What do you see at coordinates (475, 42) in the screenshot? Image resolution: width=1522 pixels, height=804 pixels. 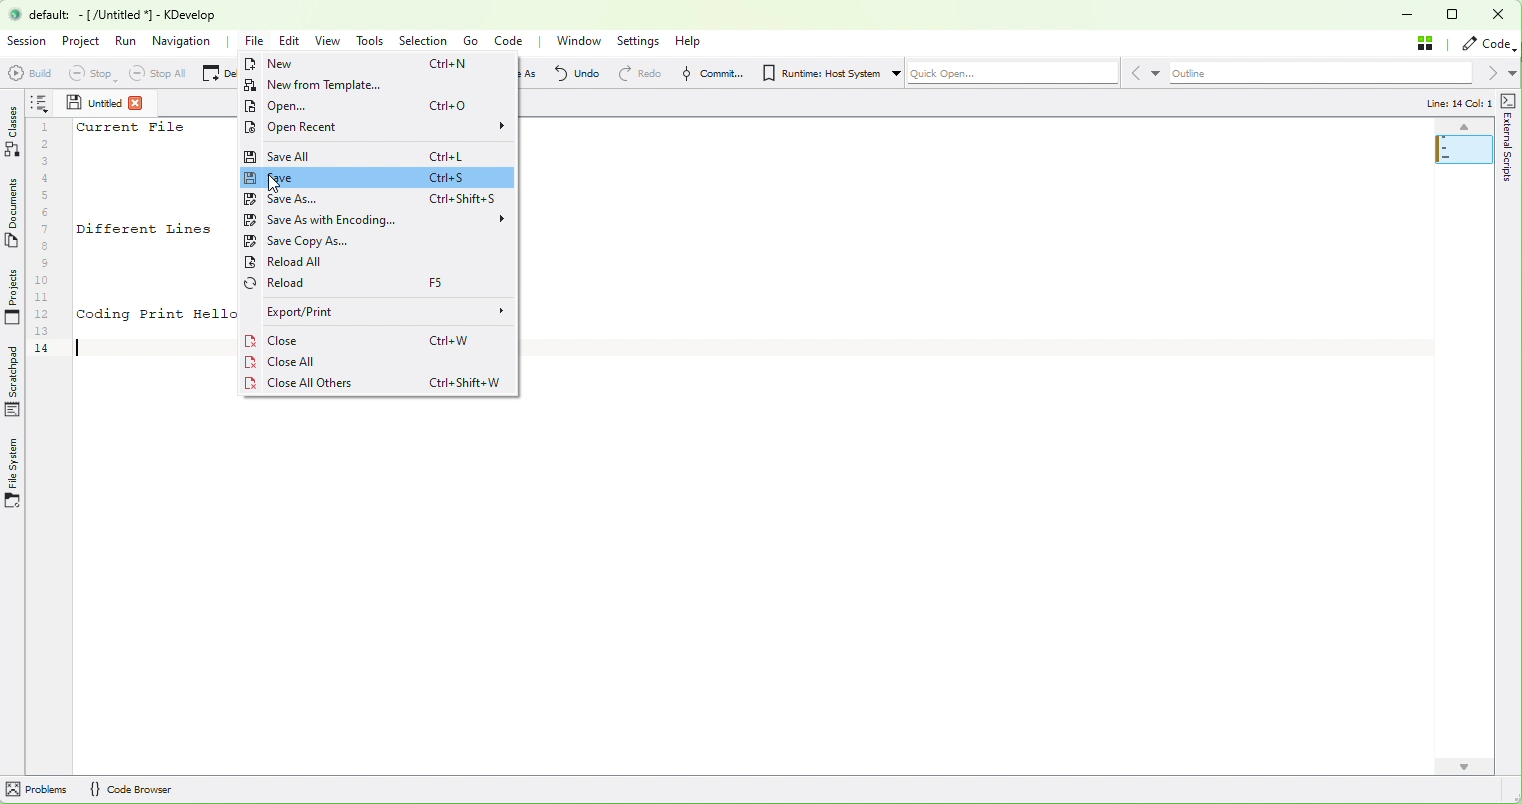 I see `Go` at bounding box center [475, 42].